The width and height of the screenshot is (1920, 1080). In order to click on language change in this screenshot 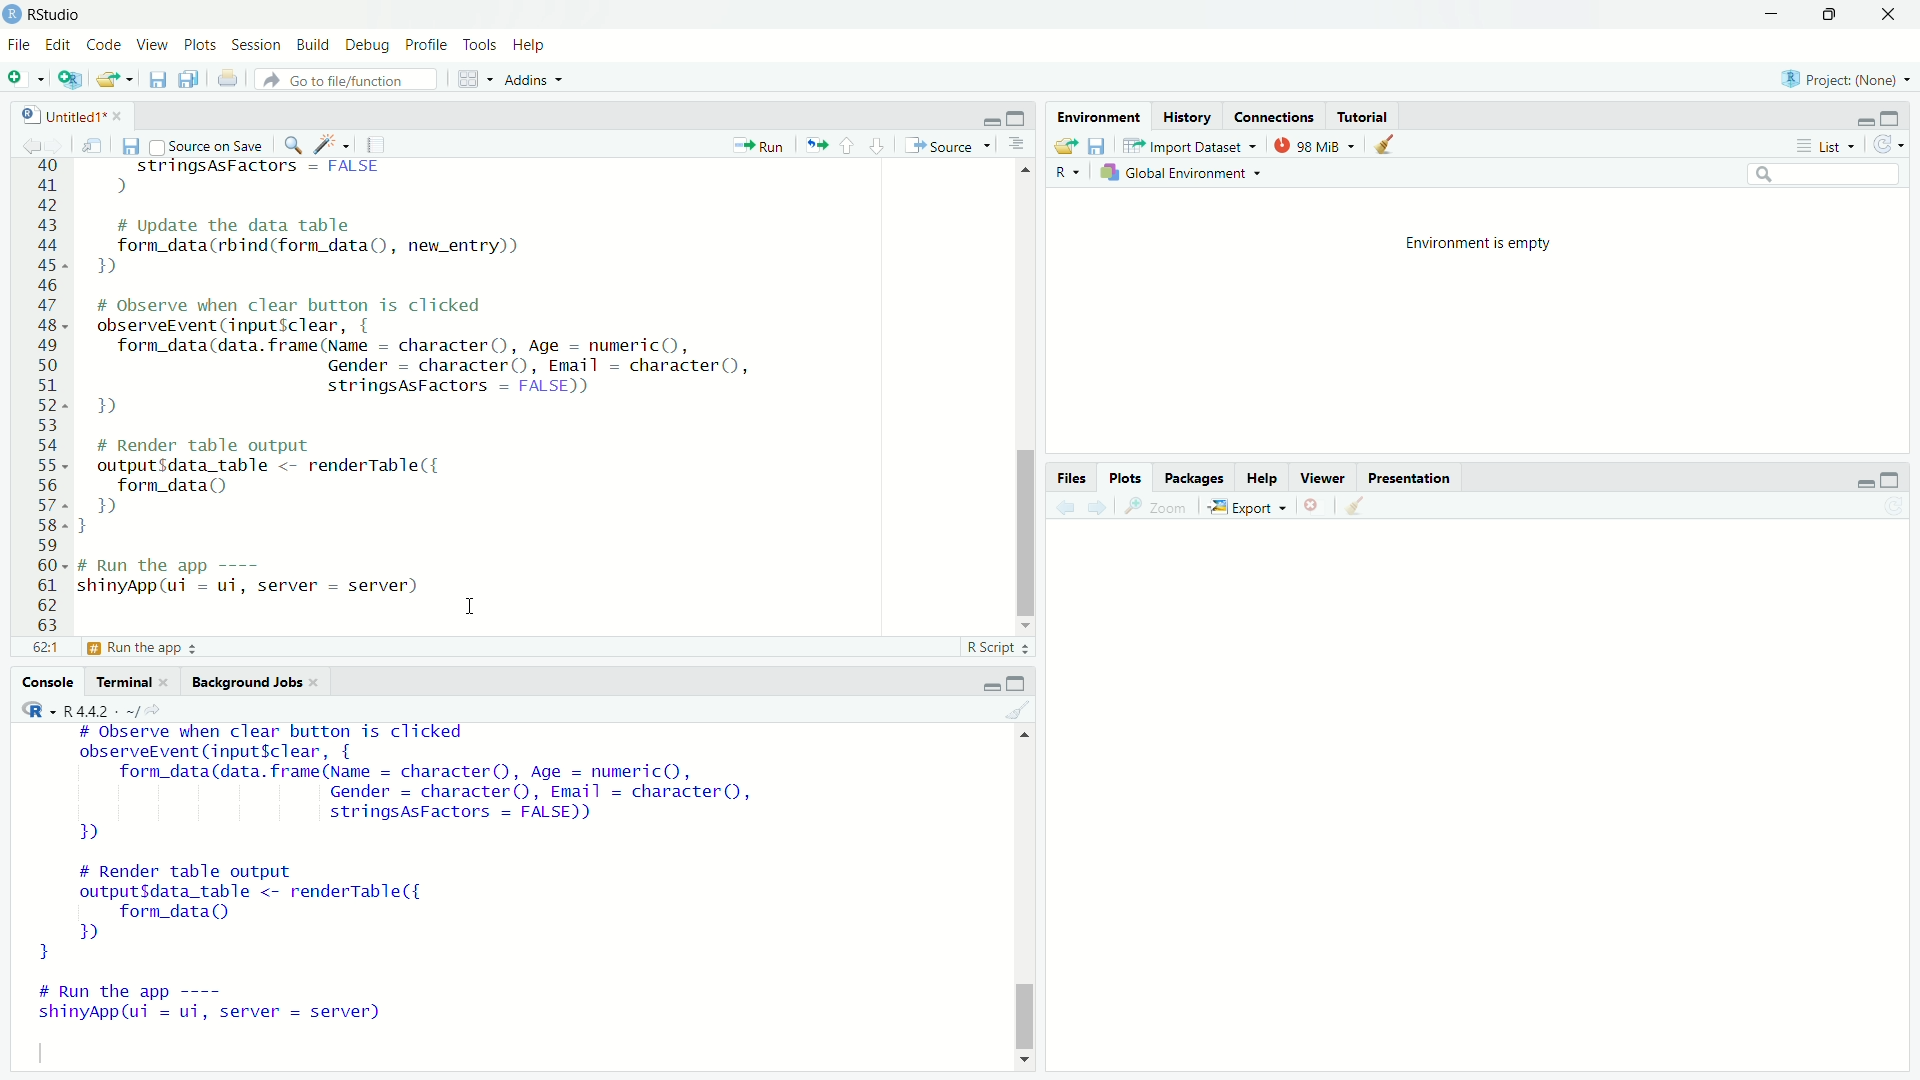, I will do `click(1066, 173)`.